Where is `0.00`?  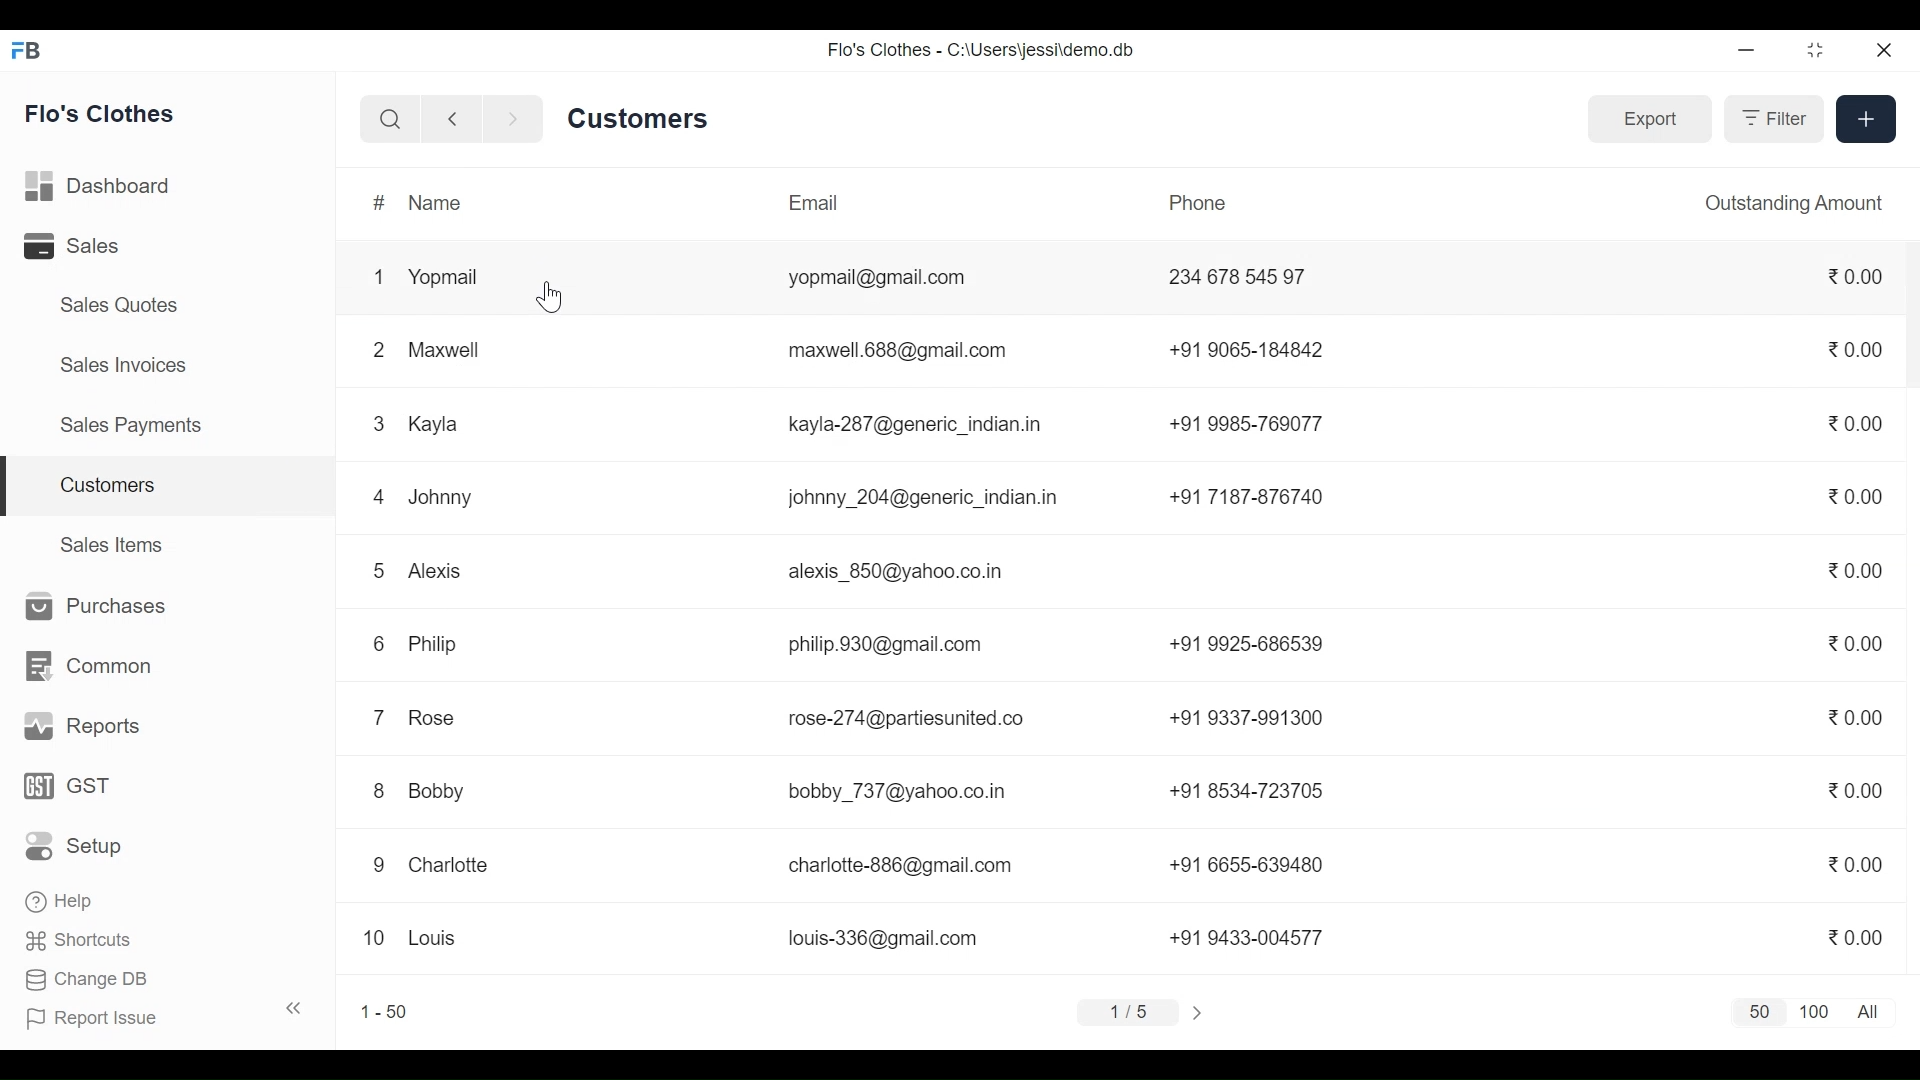
0.00 is located at coordinates (1863, 940).